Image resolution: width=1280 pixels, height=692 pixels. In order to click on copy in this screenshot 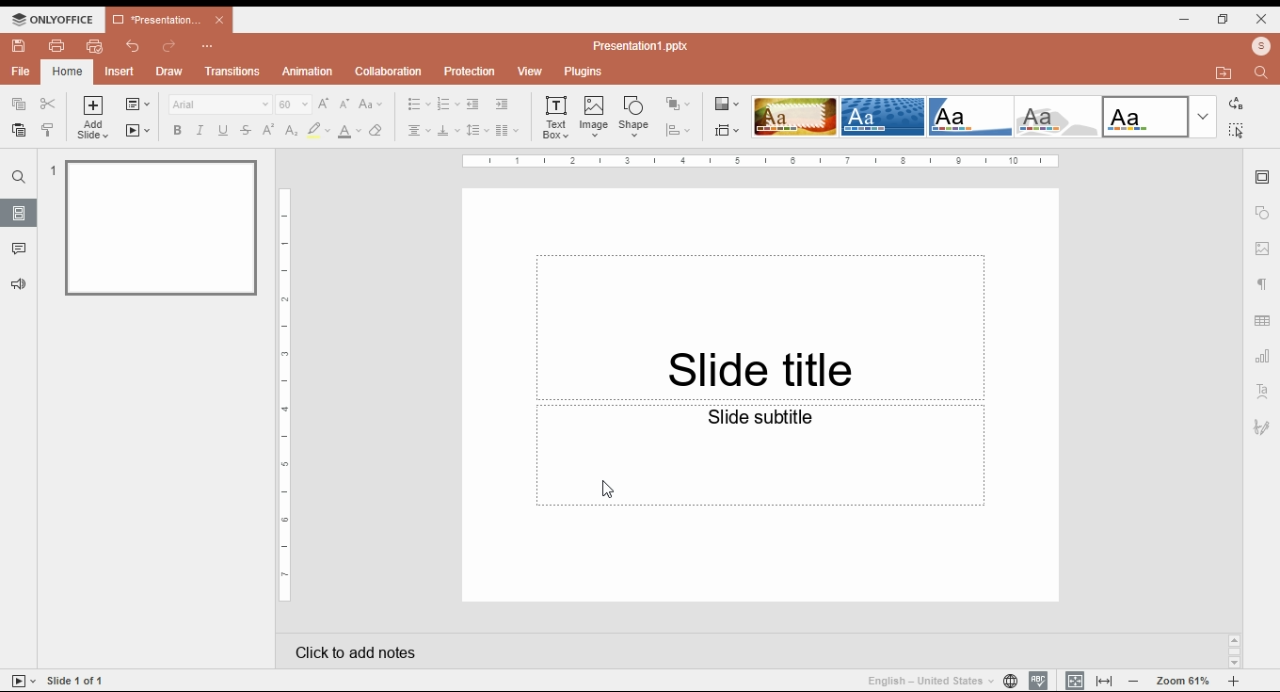, I will do `click(17, 102)`.